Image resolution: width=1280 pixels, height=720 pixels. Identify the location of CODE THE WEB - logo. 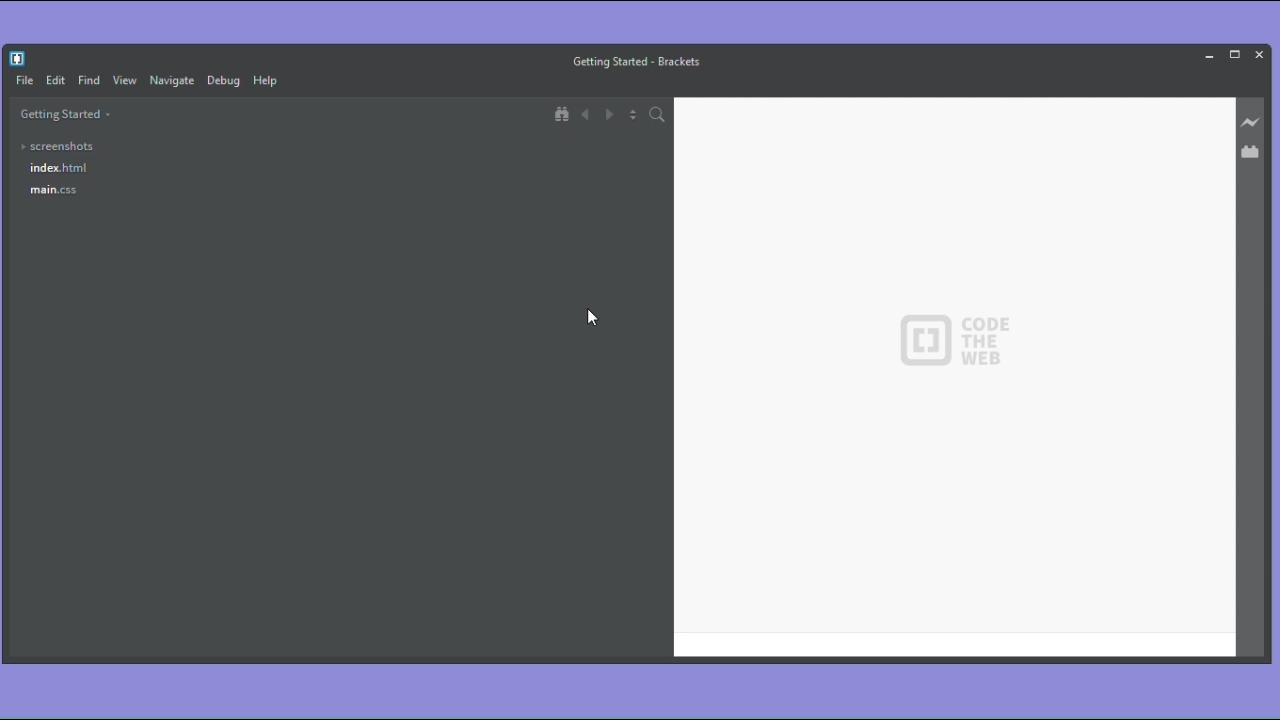
(953, 341).